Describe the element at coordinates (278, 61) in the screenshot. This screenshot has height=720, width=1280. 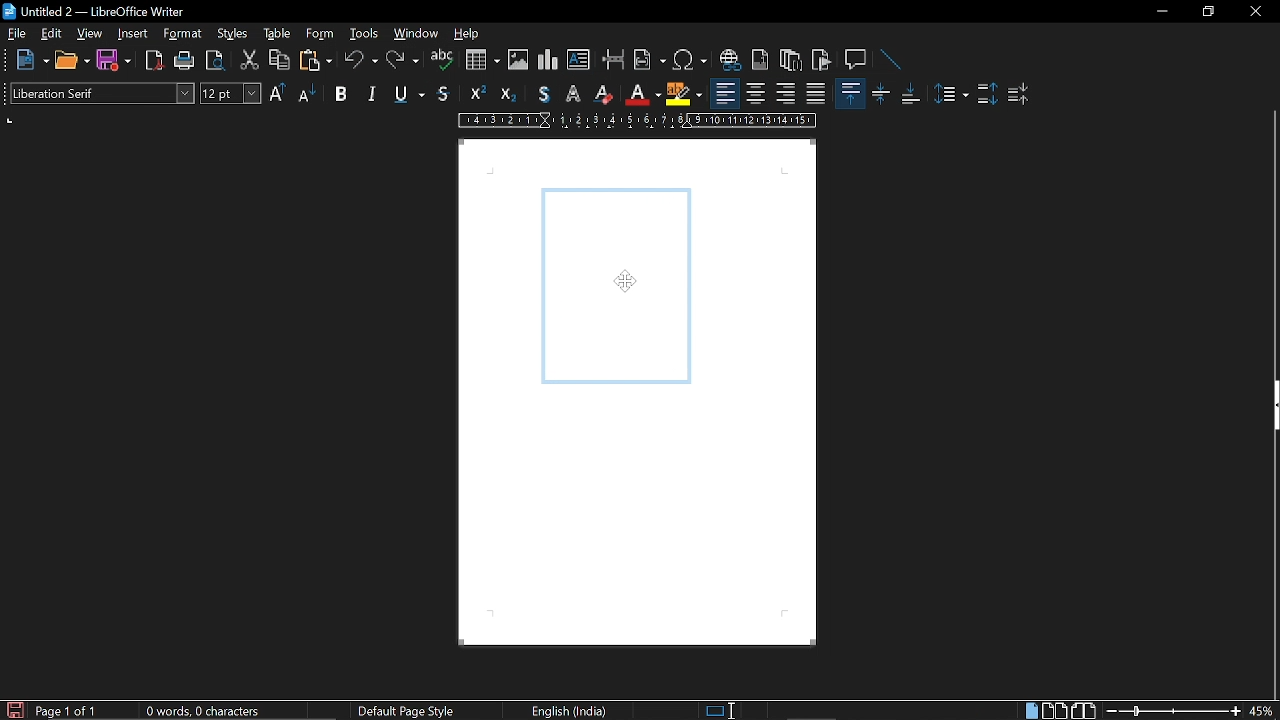
I see `copy` at that location.